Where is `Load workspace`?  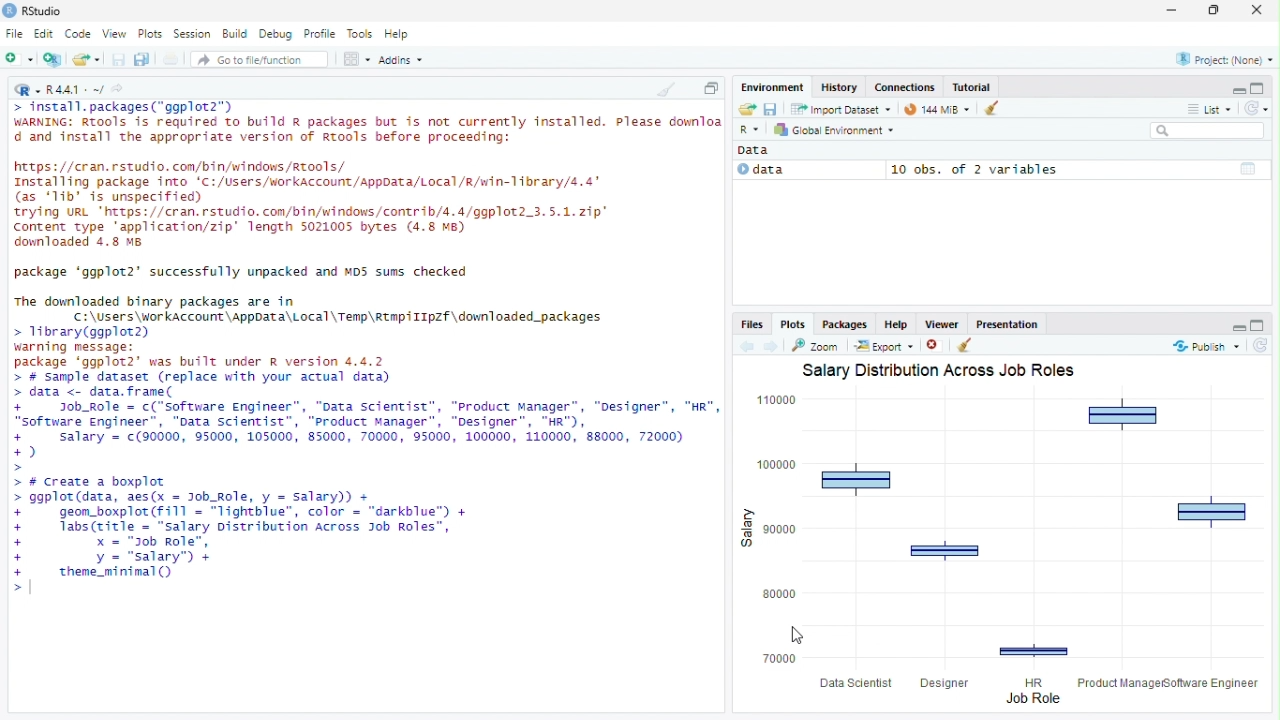
Load workspace is located at coordinates (745, 108).